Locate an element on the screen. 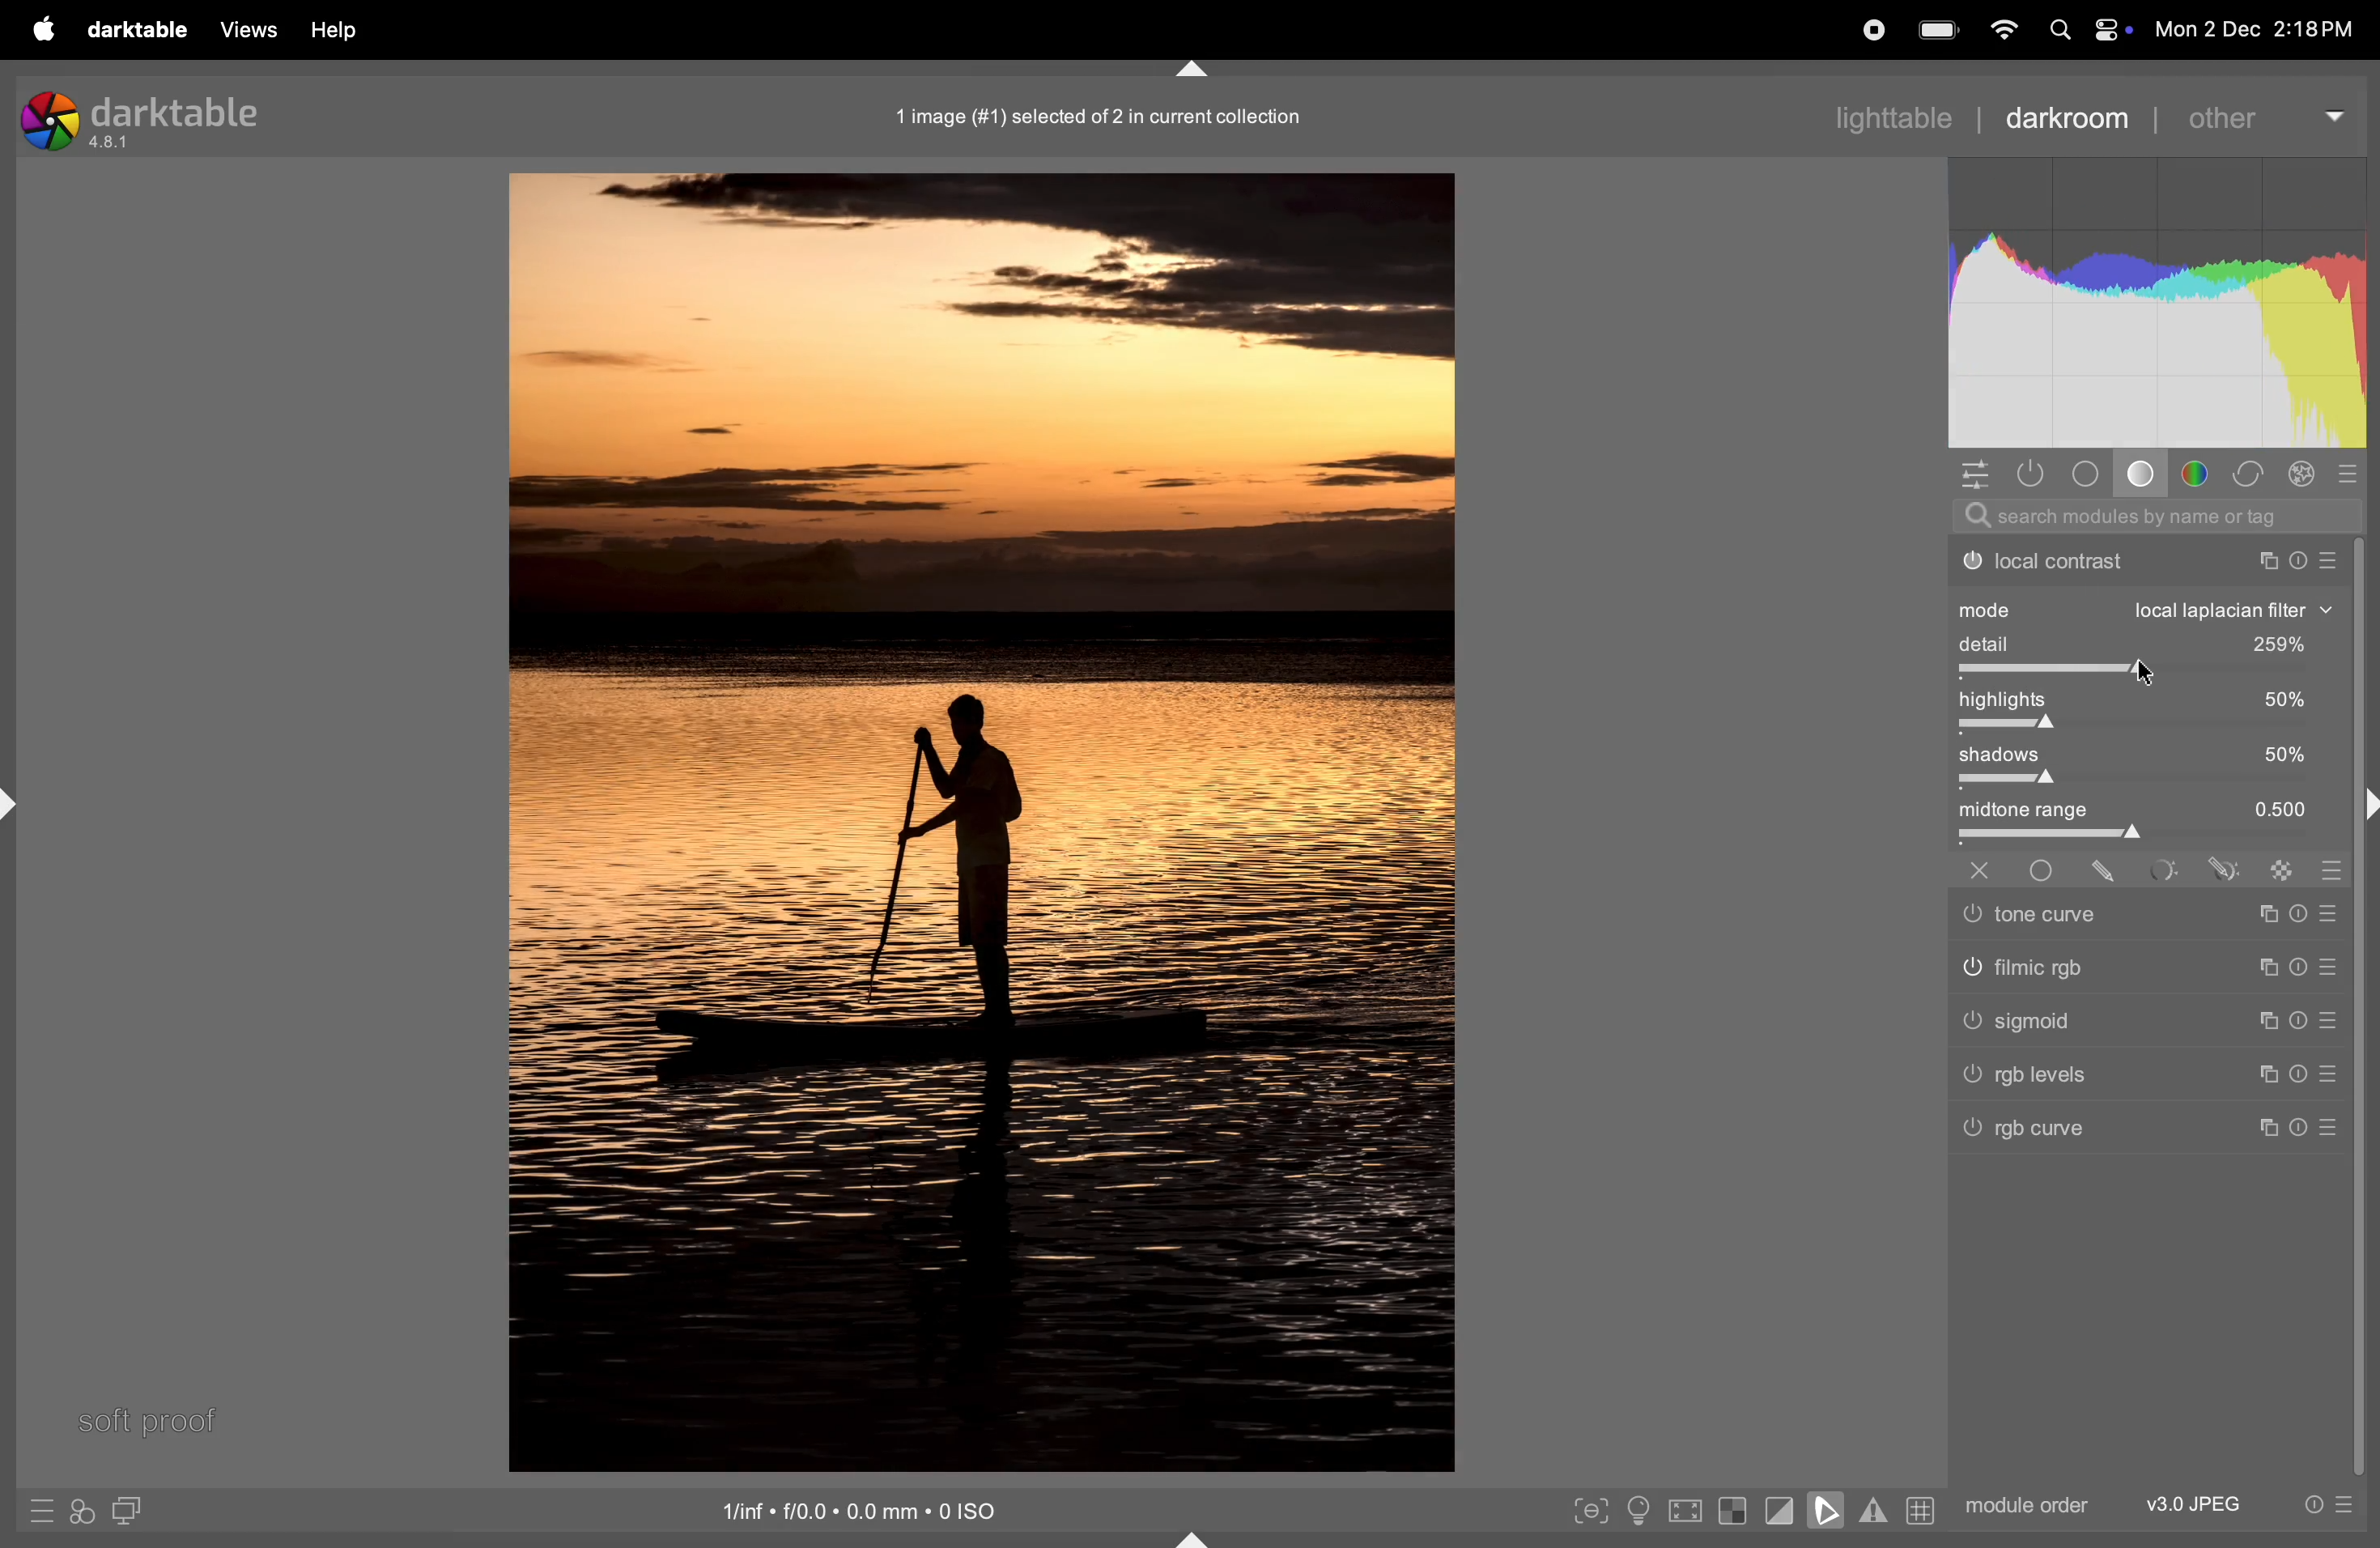  apple menu is located at coordinates (42, 28).